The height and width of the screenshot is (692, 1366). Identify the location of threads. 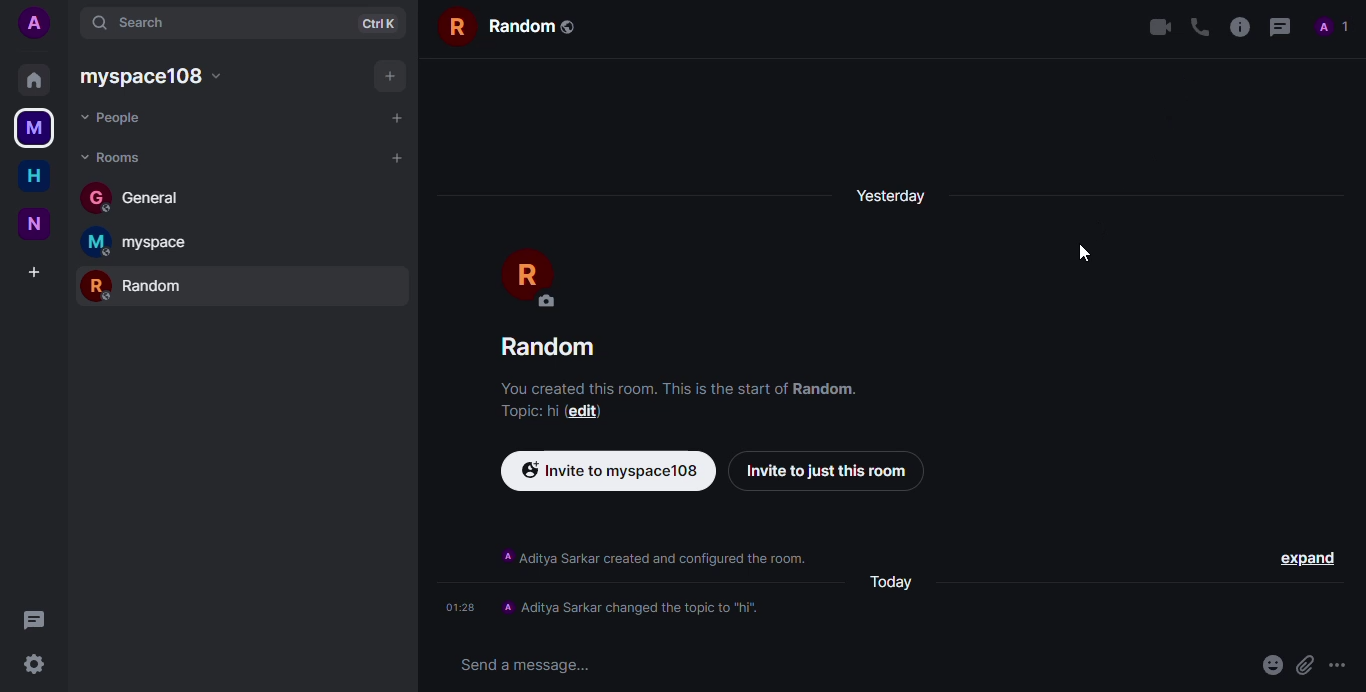
(1279, 28).